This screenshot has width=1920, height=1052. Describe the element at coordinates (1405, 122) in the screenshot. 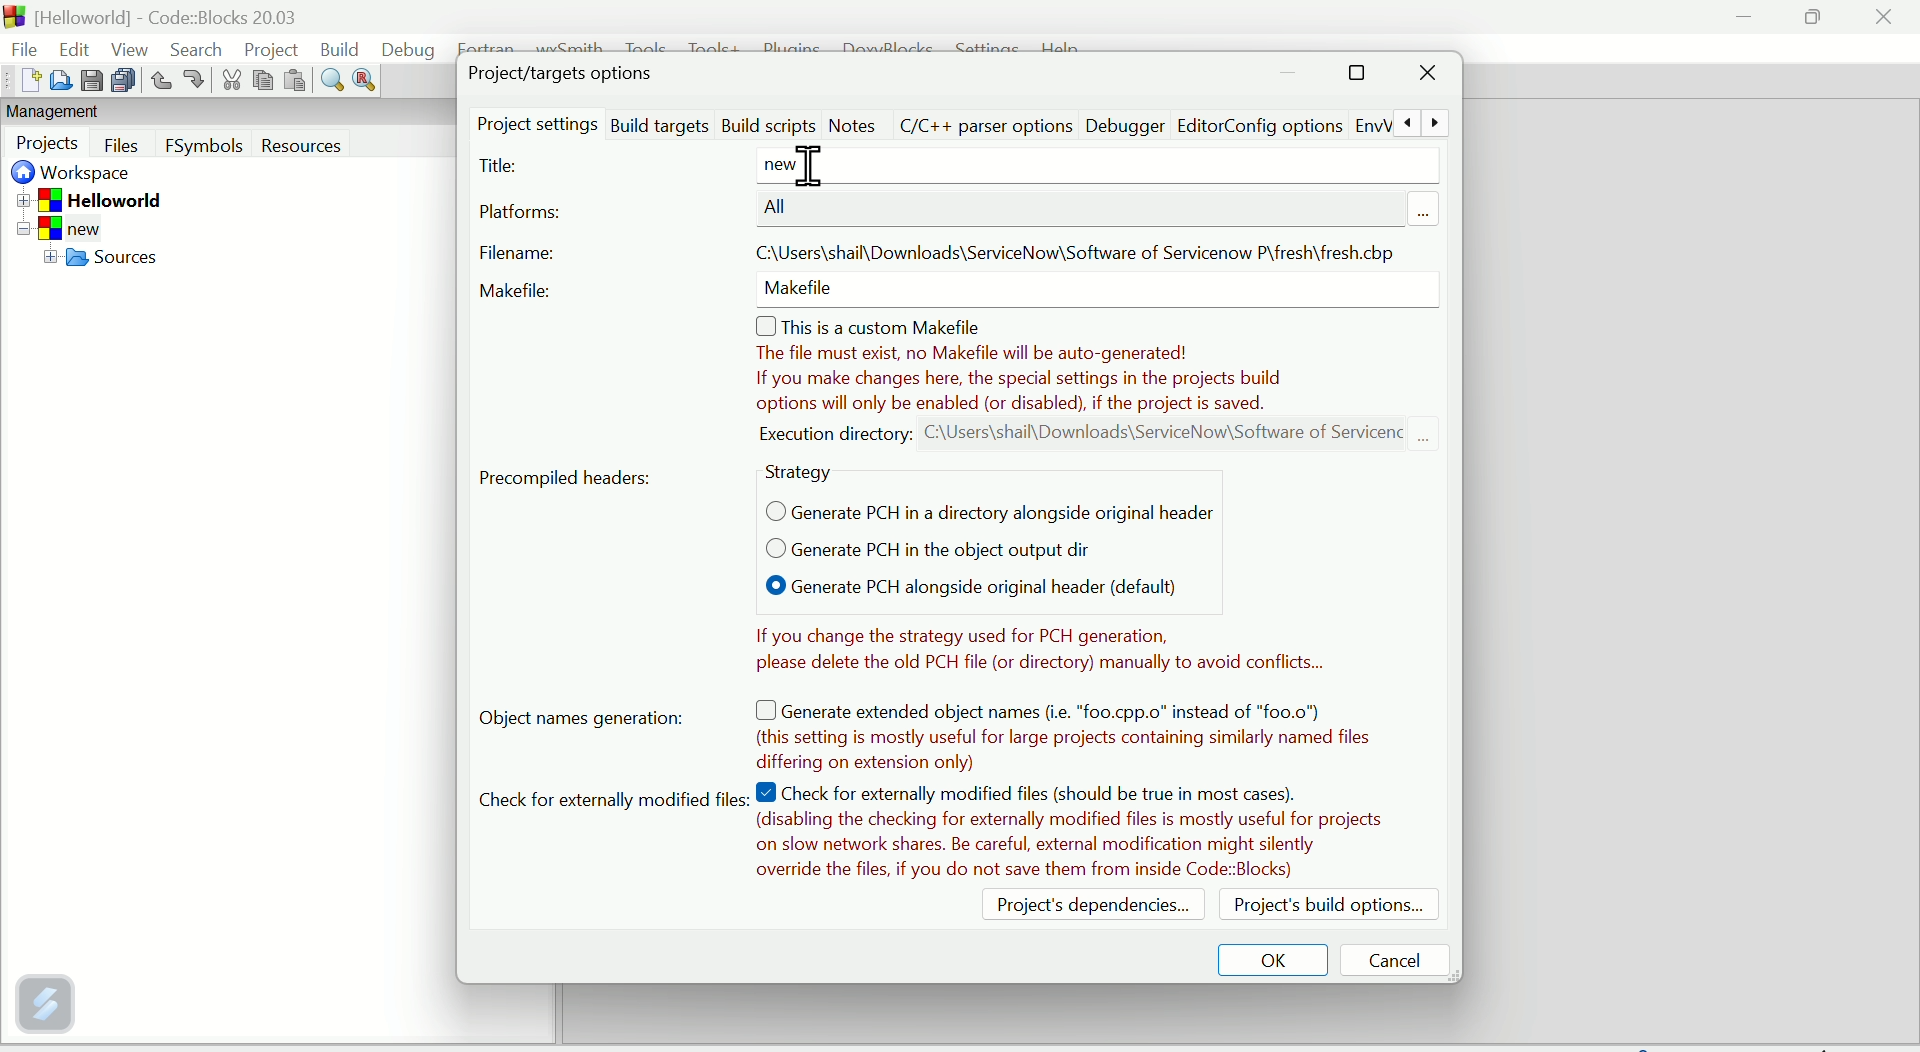

I see `Previous` at that location.